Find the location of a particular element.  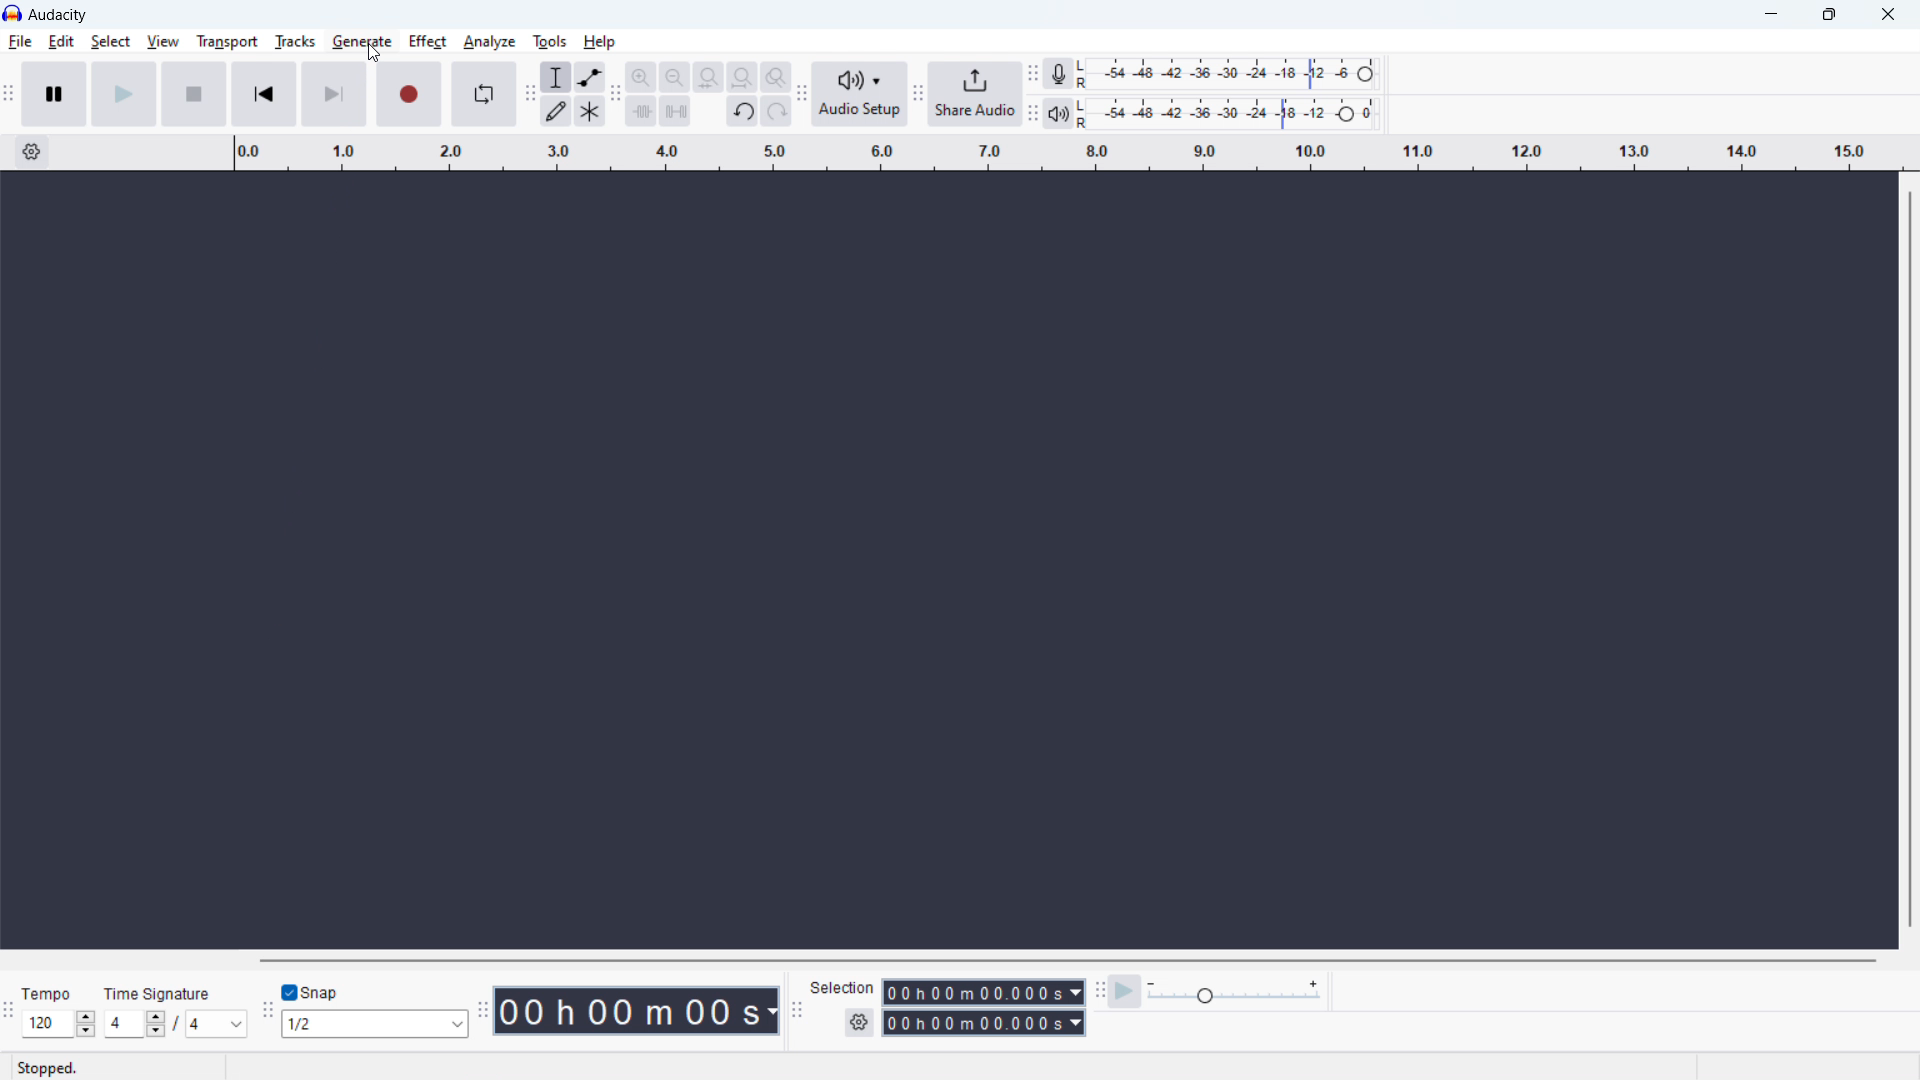

toggle zoom is located at coordinates (776, 76).